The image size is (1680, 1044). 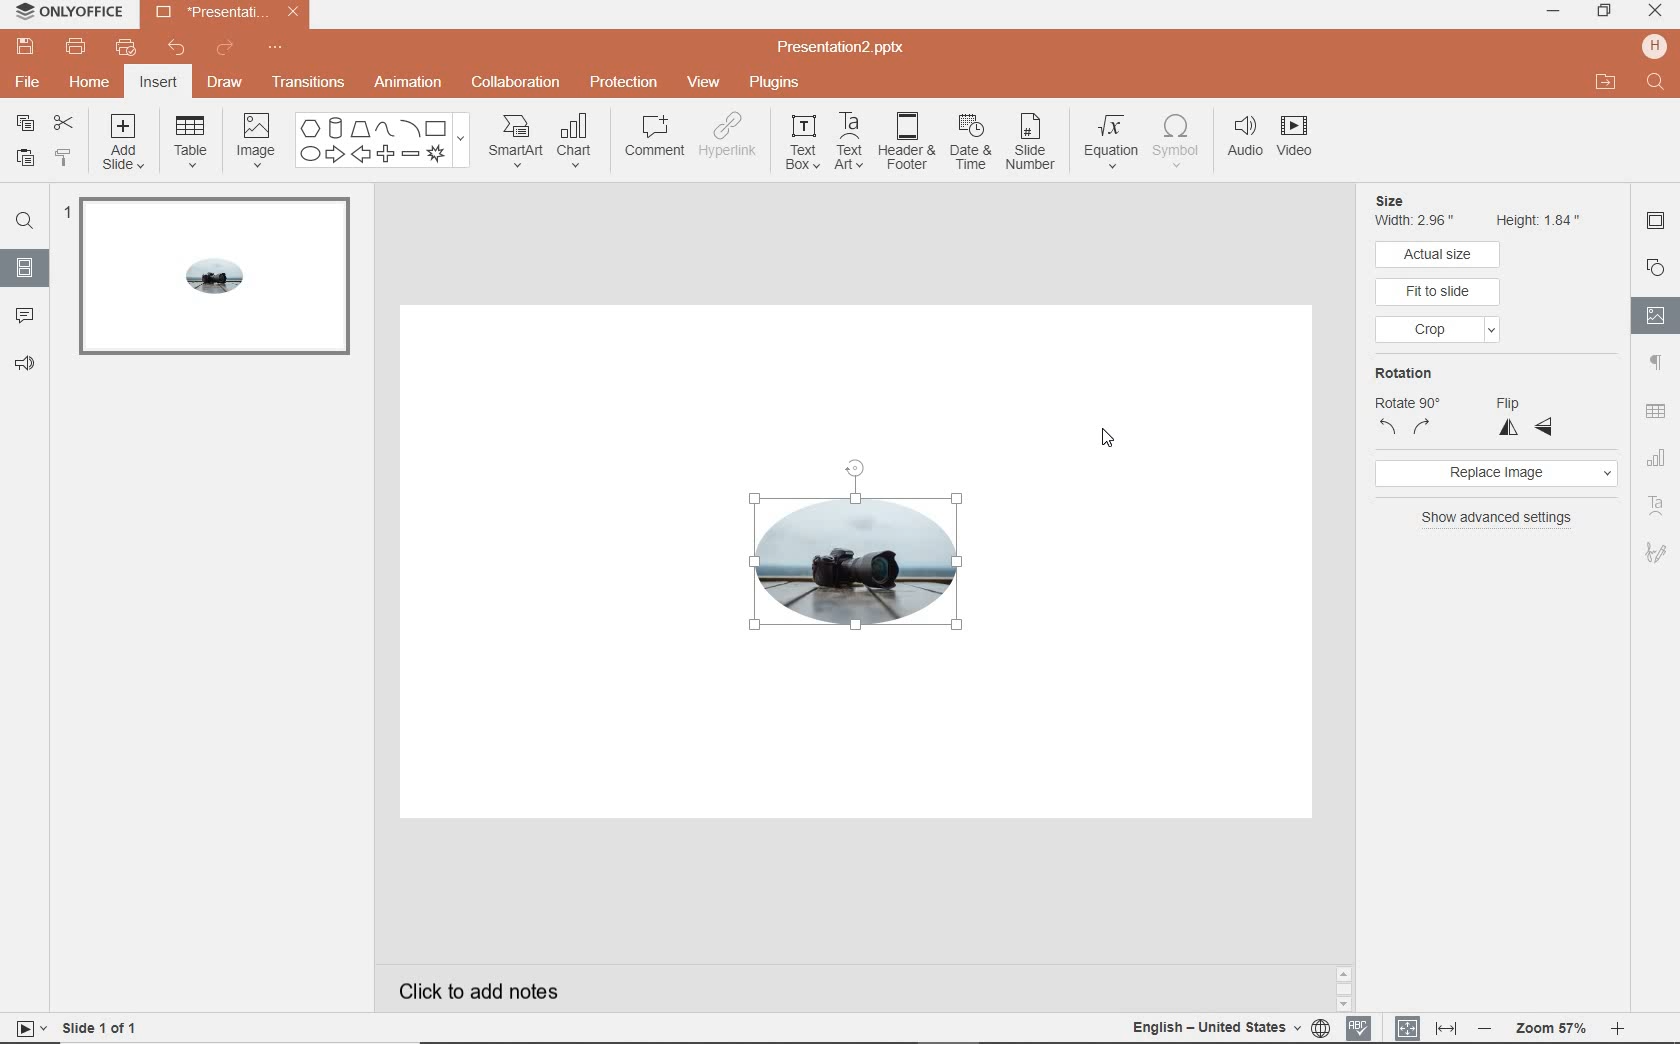 I want to click on table settings, so click(x=1655, y=410).